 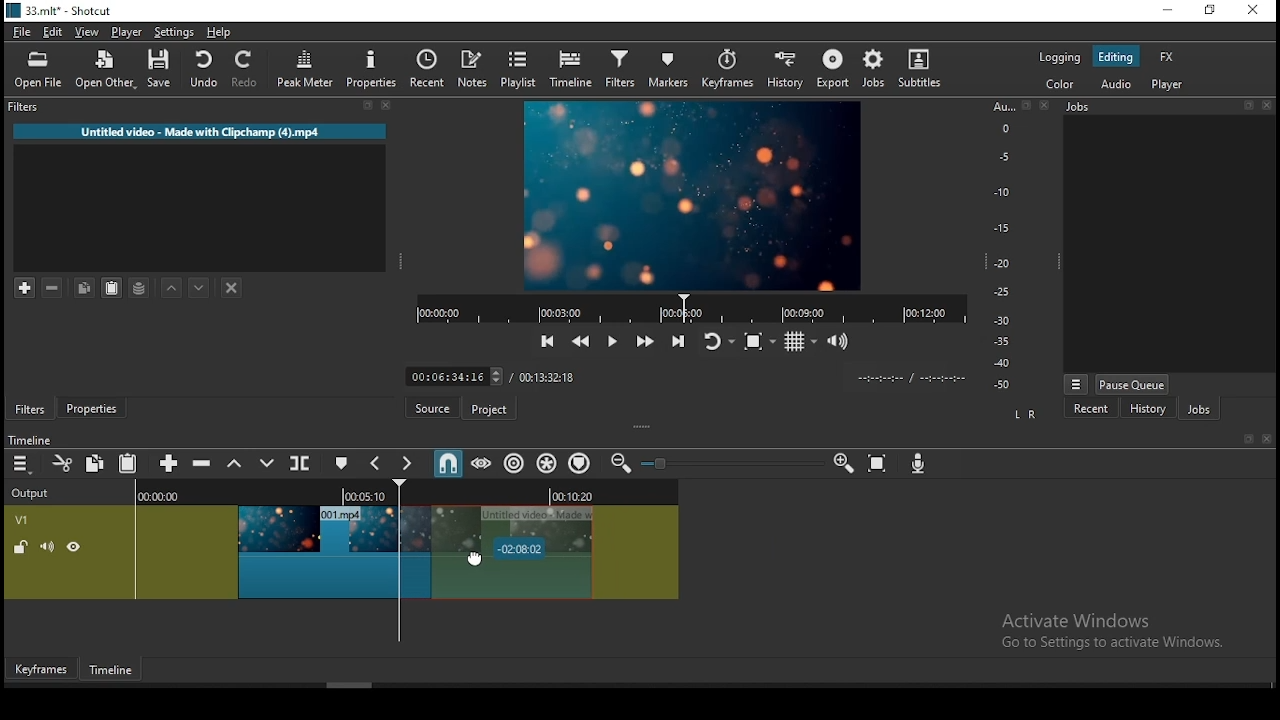 What do you see at coordinates (27, 288) in the screenshot?
I see `add a filter` at bounding box center [27, 288].